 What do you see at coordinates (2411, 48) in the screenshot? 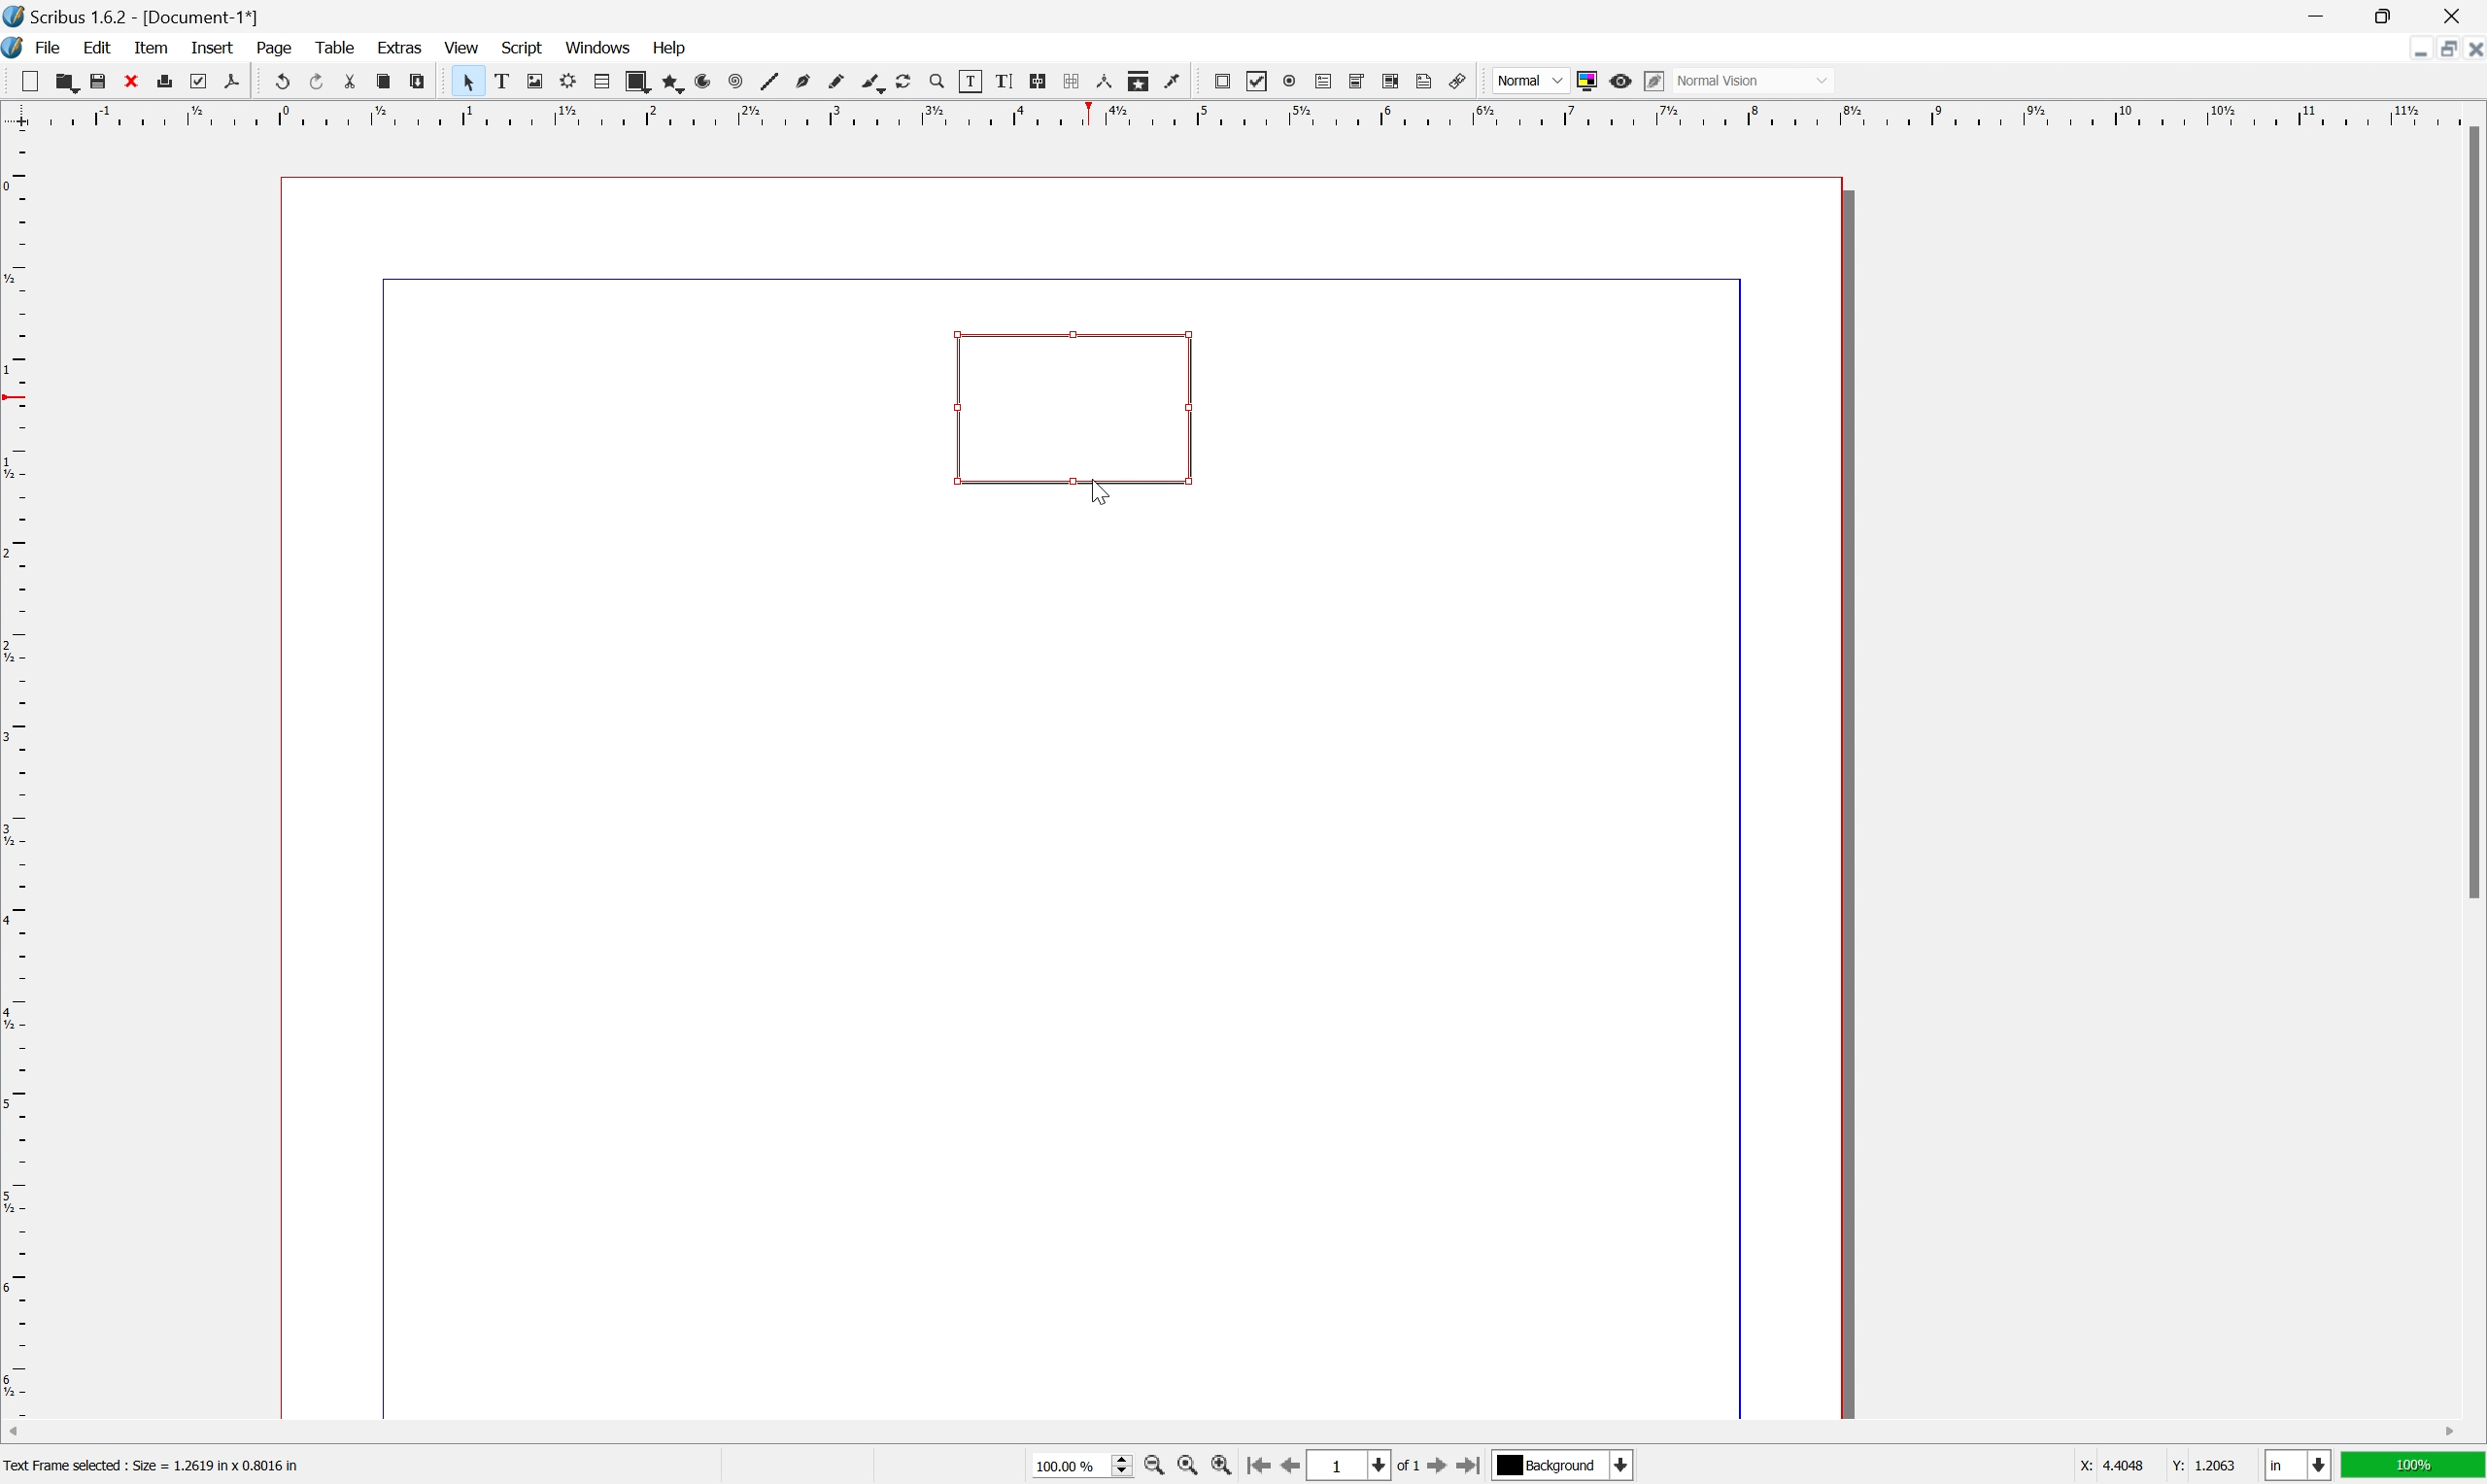
I see `minimize` at bounding box center [2411, 48].